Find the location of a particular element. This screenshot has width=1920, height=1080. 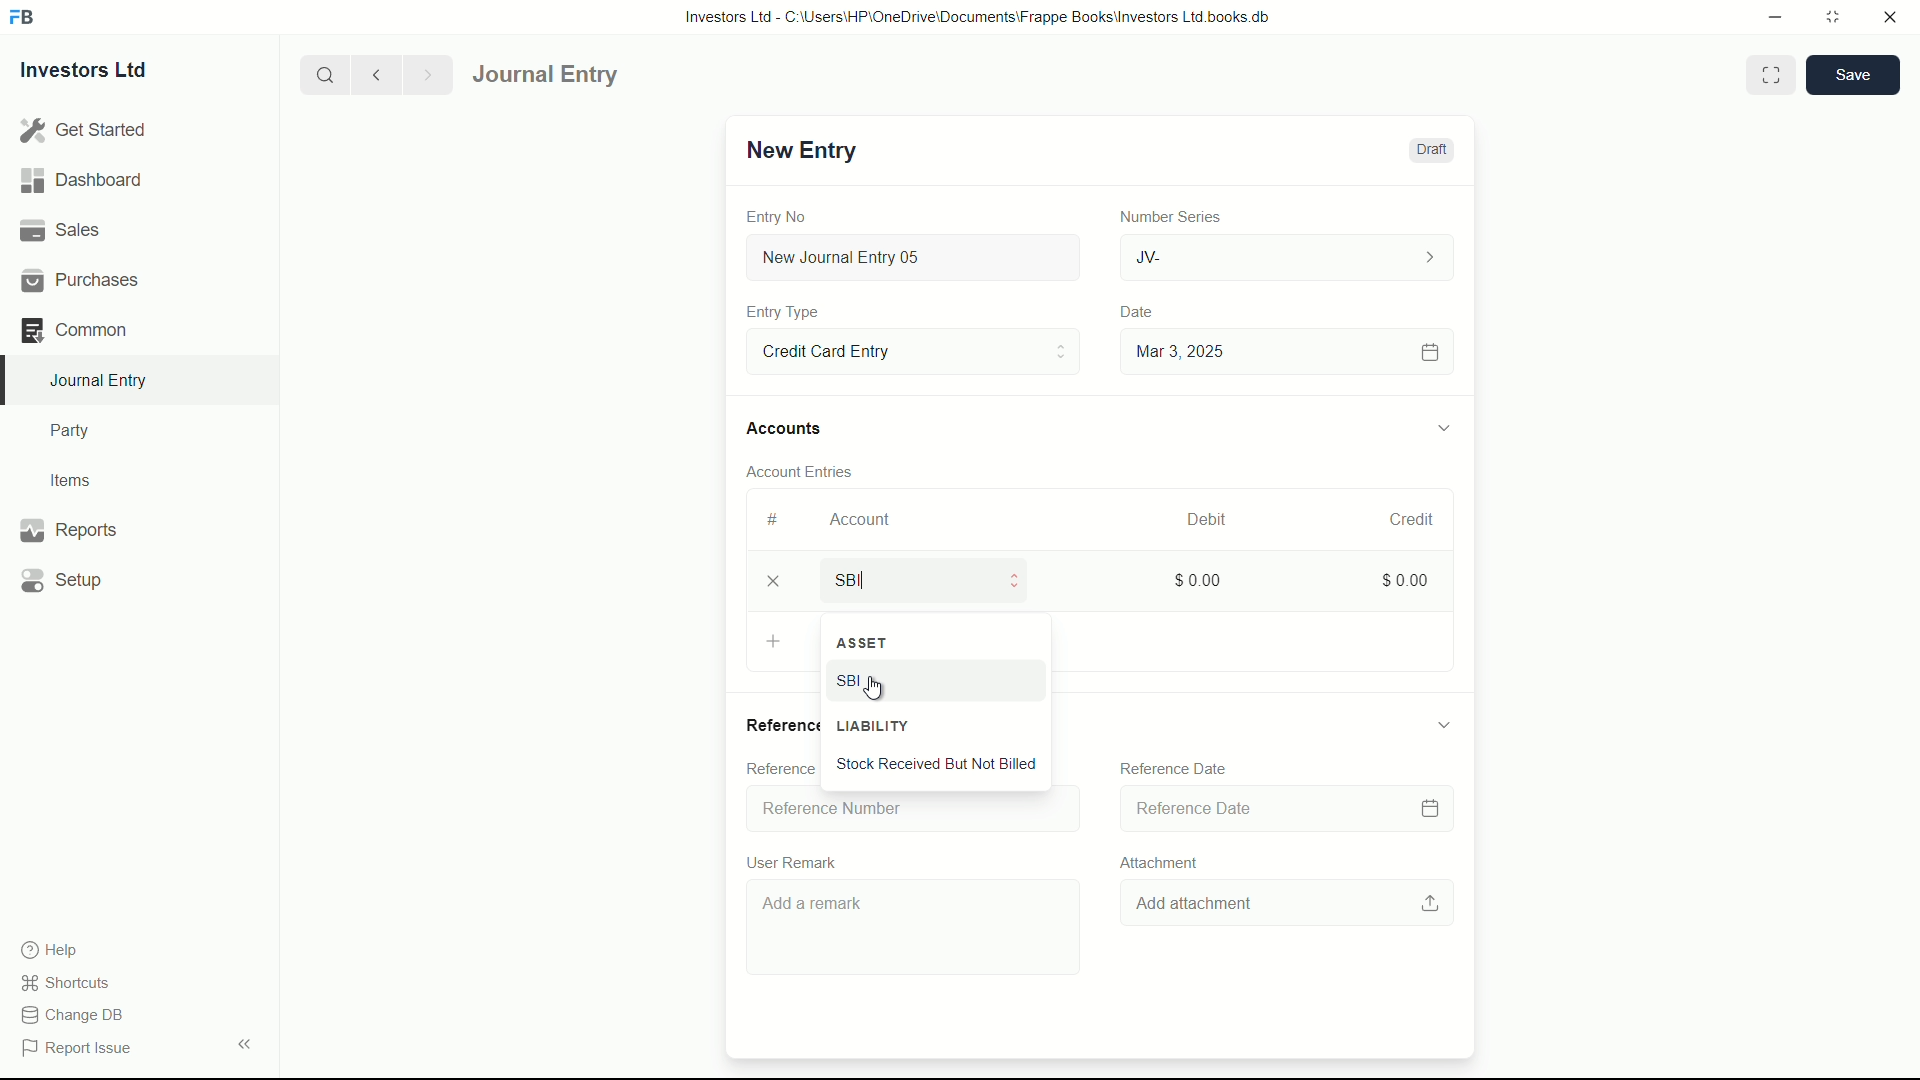

Reference Number is located at coordinates (778, 769).